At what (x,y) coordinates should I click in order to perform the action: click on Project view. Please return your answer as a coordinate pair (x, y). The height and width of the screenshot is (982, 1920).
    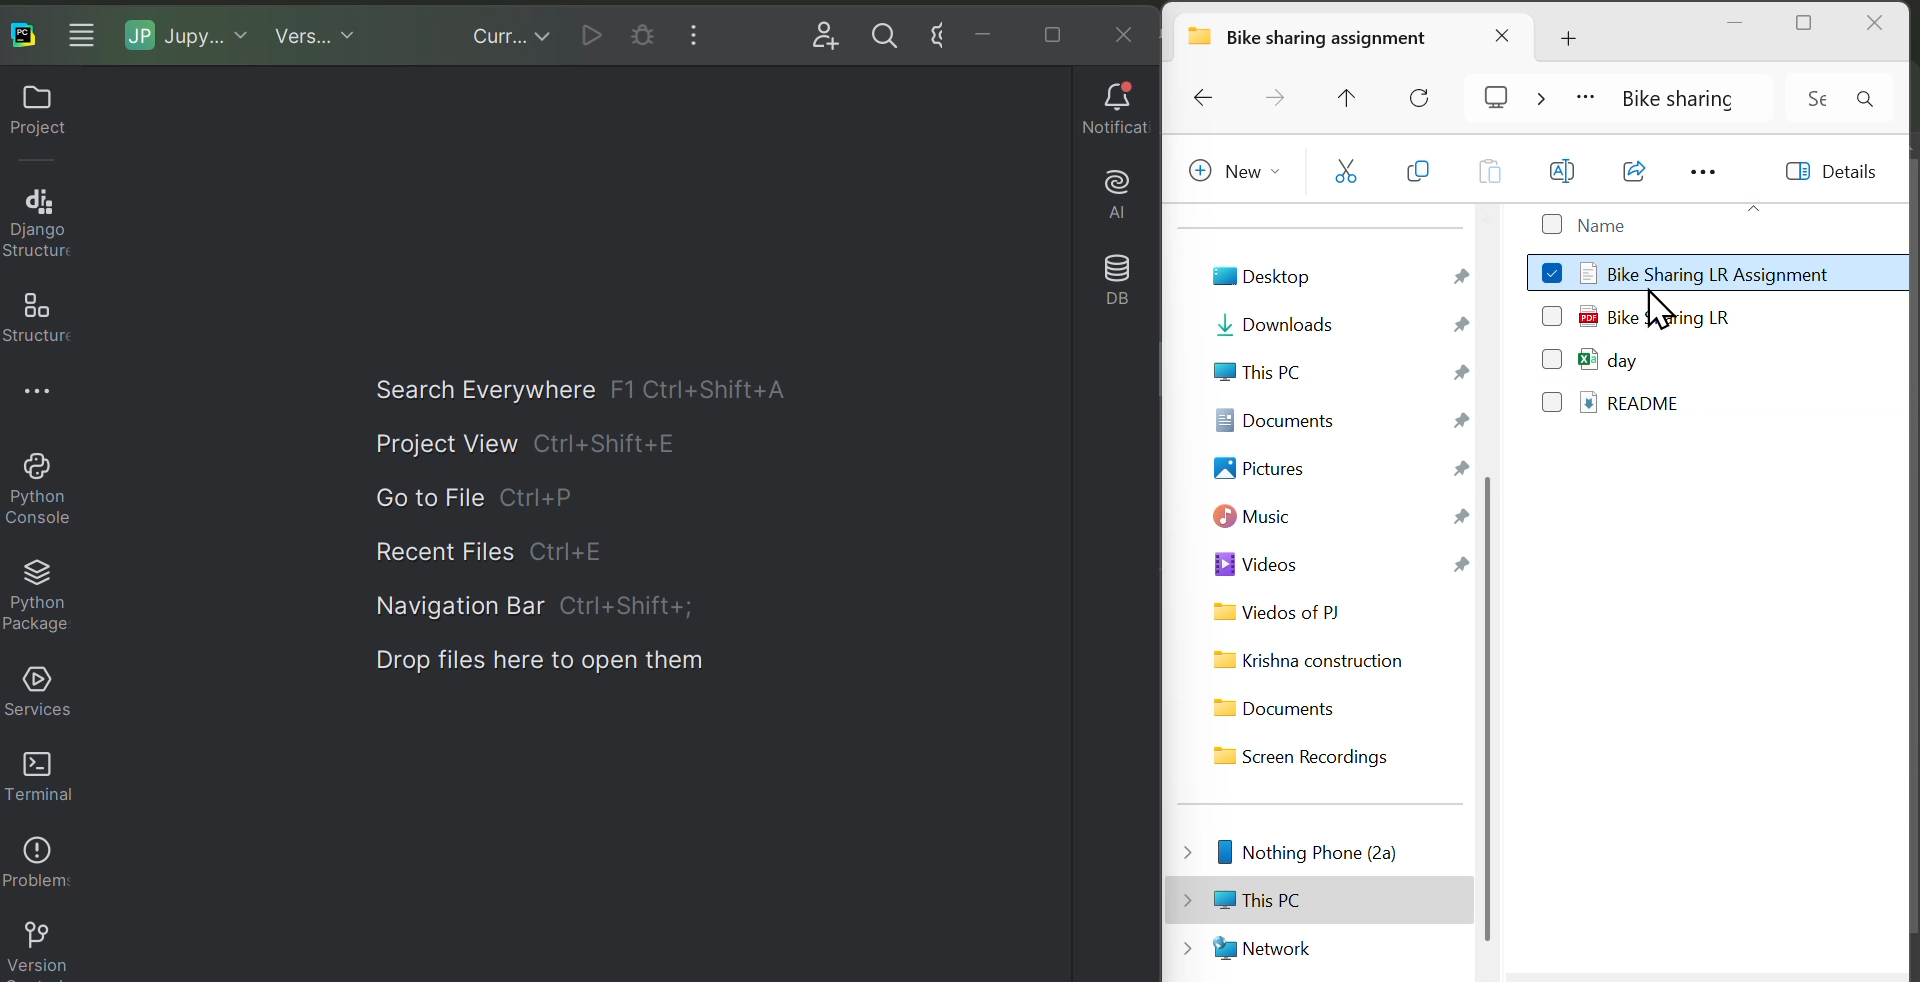
    Looking at the image, I should click on (518, 444).